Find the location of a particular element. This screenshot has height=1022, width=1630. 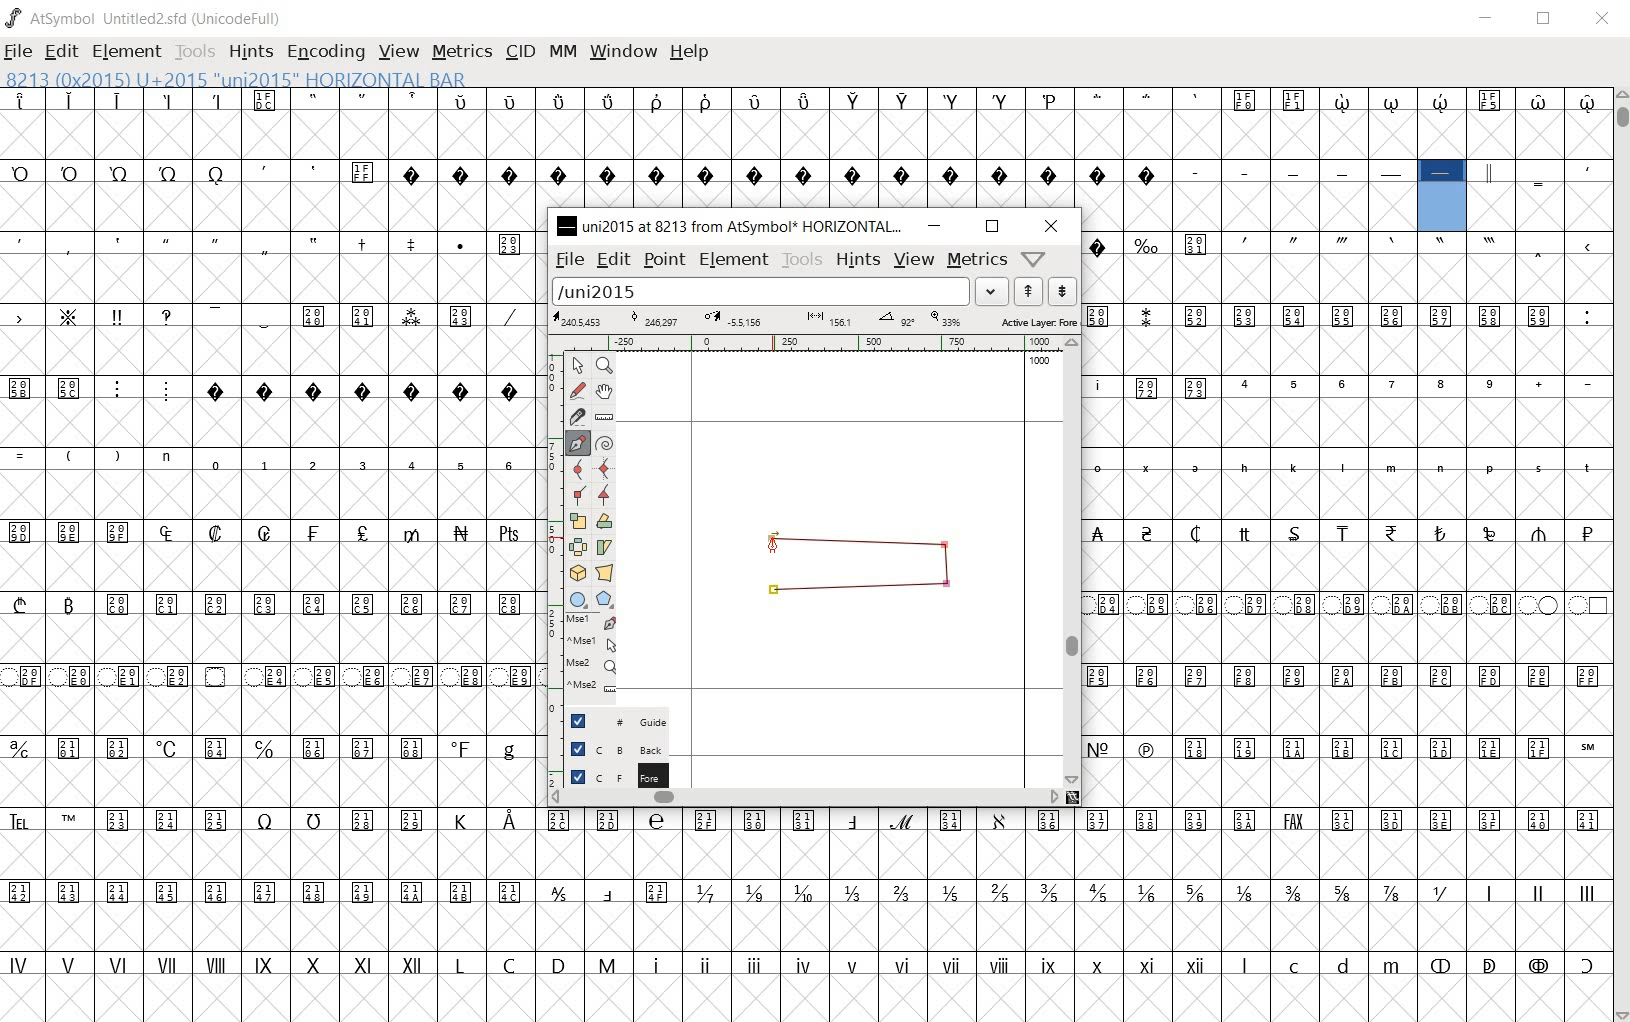

glyph characters is located at coordinates (1076, 913).